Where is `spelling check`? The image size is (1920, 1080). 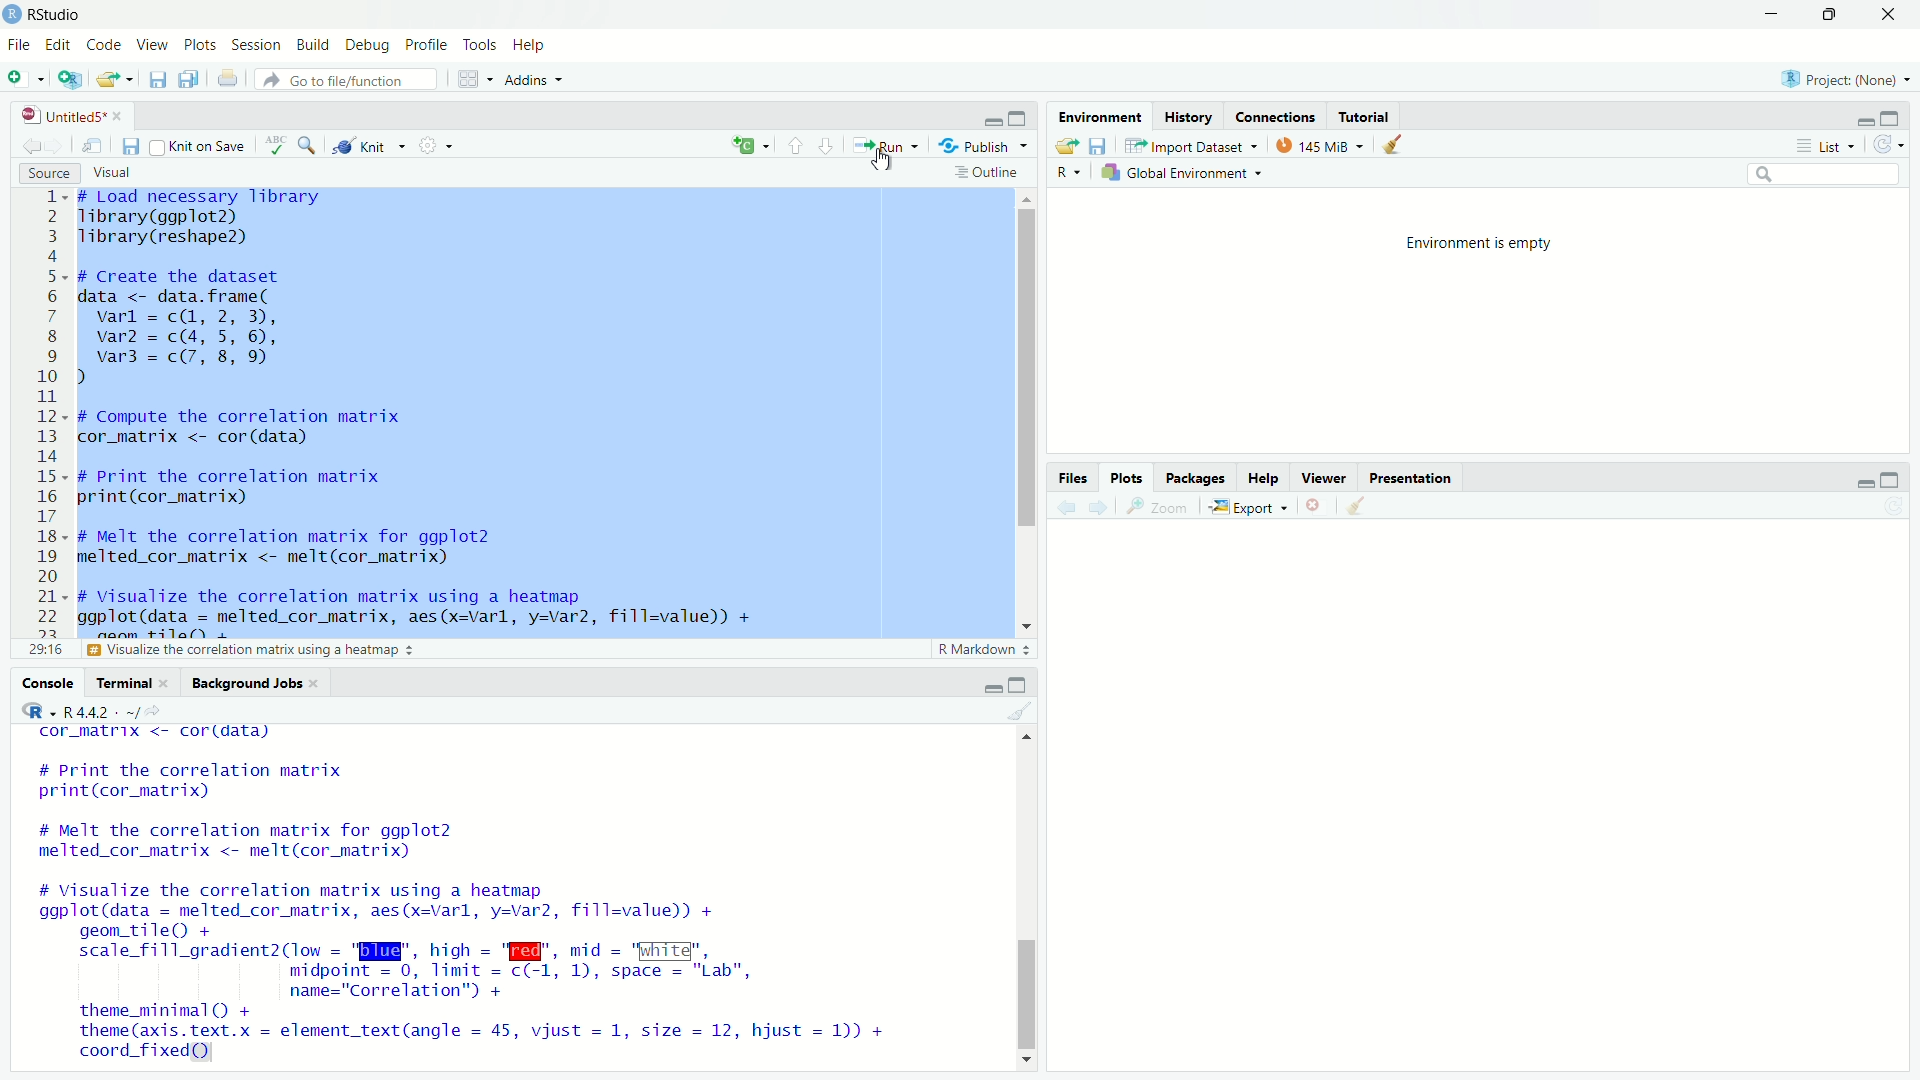 spelling check is located at coordinates (274, 145).